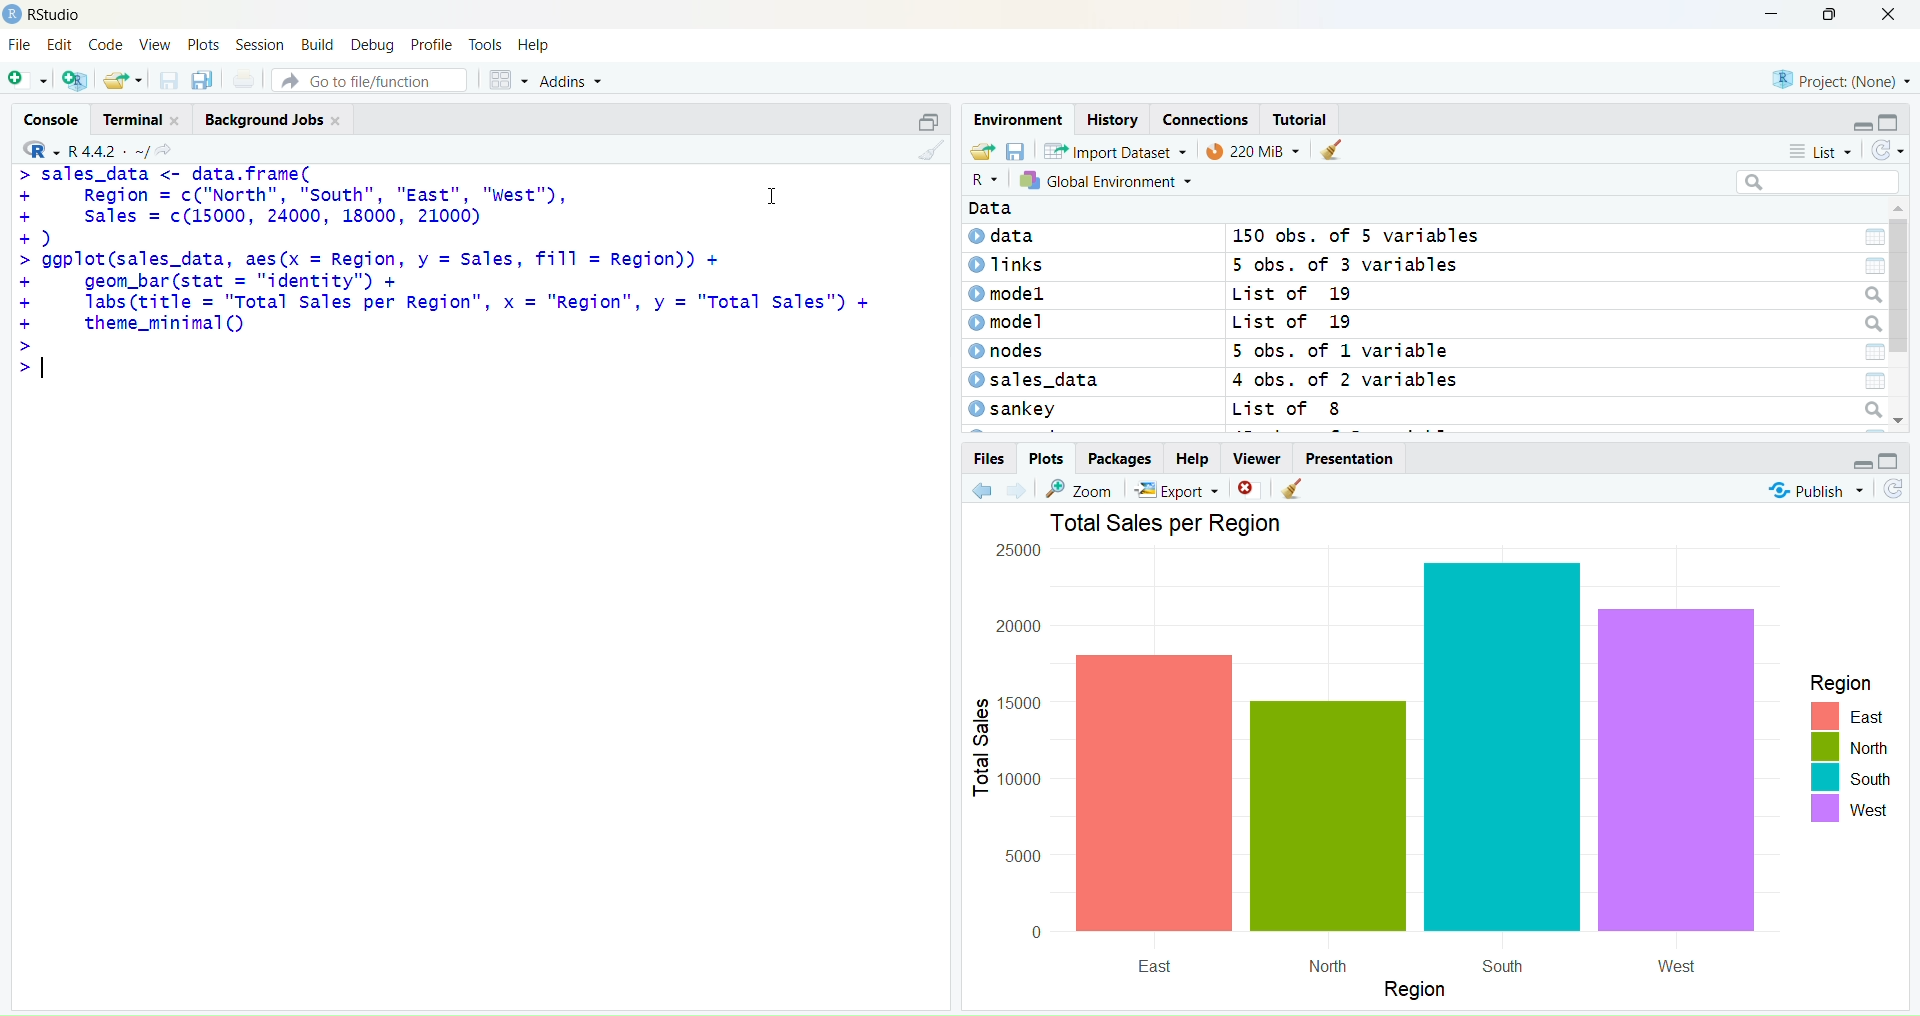 This screenshot has width=1920, height=1016. Describe the element at coordinates (1043, 209) in the screenshot. I see `- Data` at that location.